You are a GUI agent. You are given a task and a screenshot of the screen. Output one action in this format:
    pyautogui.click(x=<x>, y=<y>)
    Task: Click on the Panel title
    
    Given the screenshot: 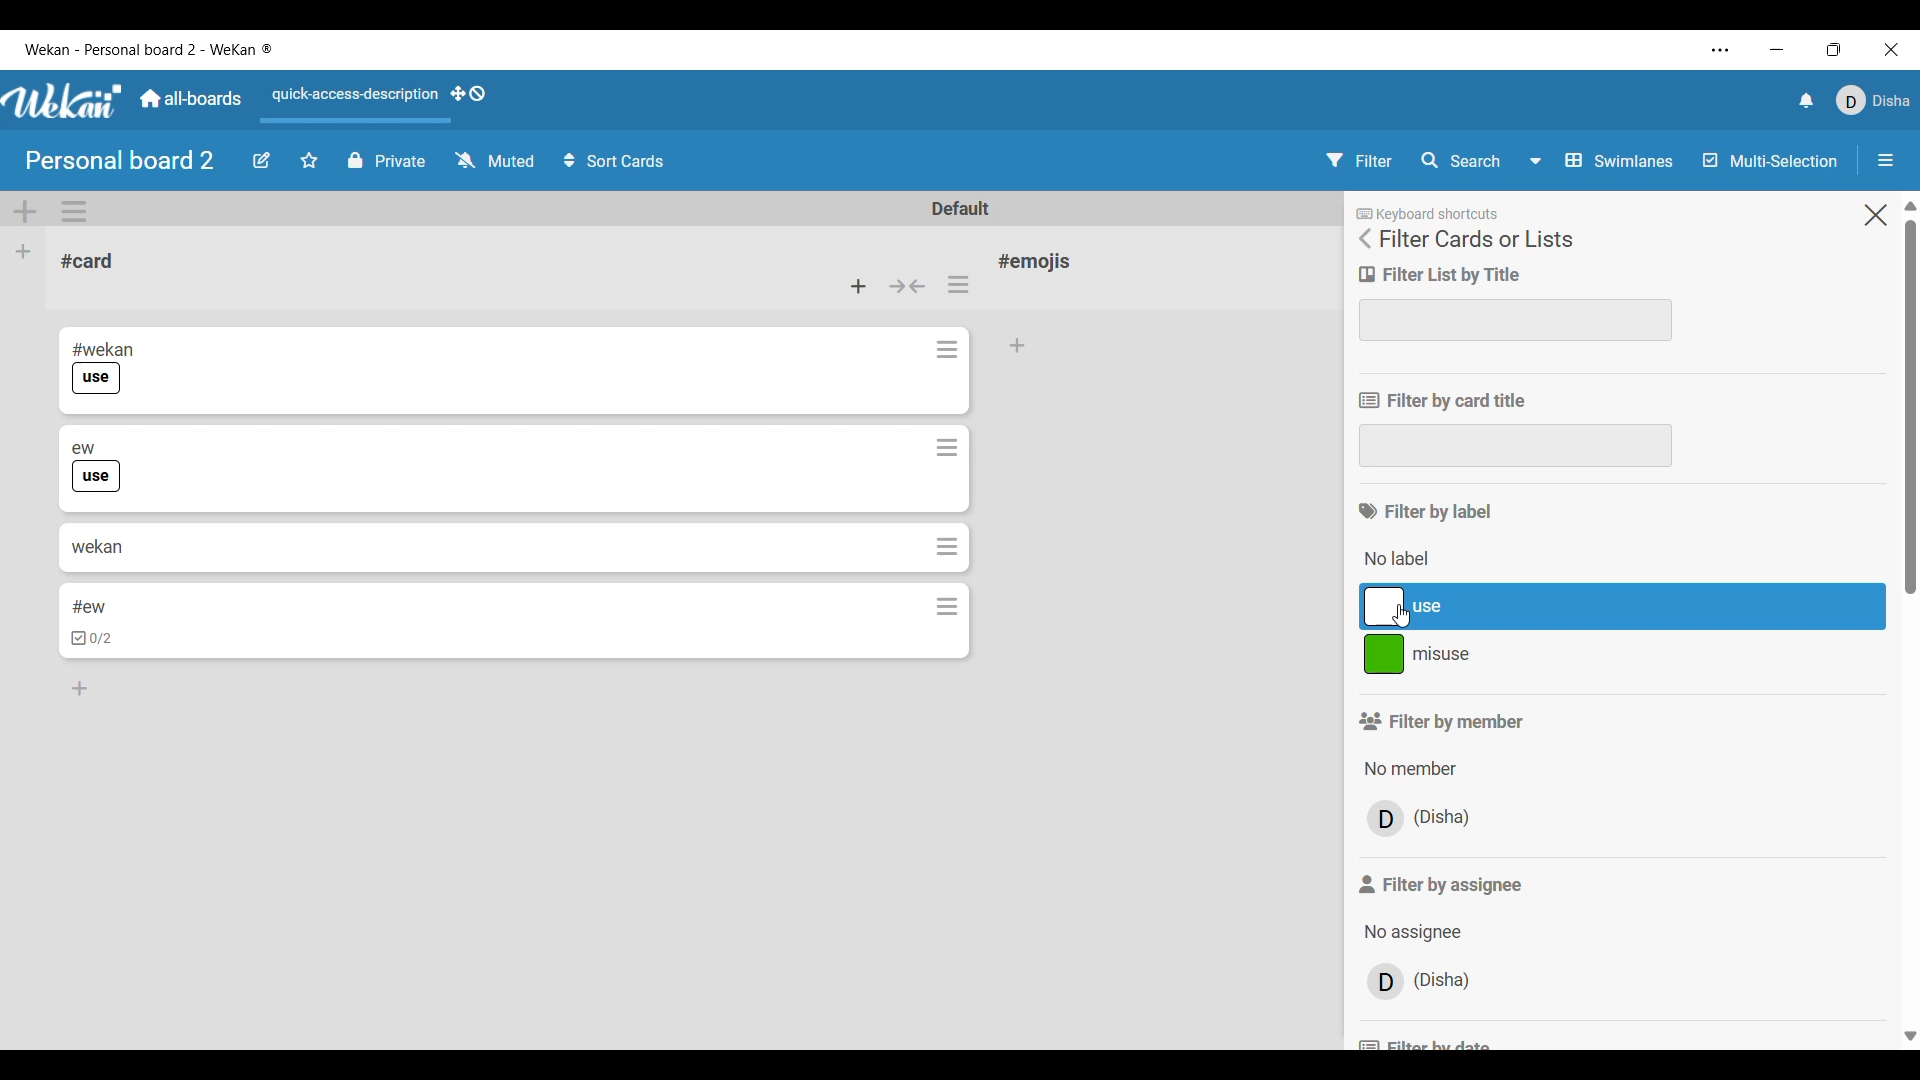 What is the action you would take?
    pyautogui.click(x=1476, y=239)
    